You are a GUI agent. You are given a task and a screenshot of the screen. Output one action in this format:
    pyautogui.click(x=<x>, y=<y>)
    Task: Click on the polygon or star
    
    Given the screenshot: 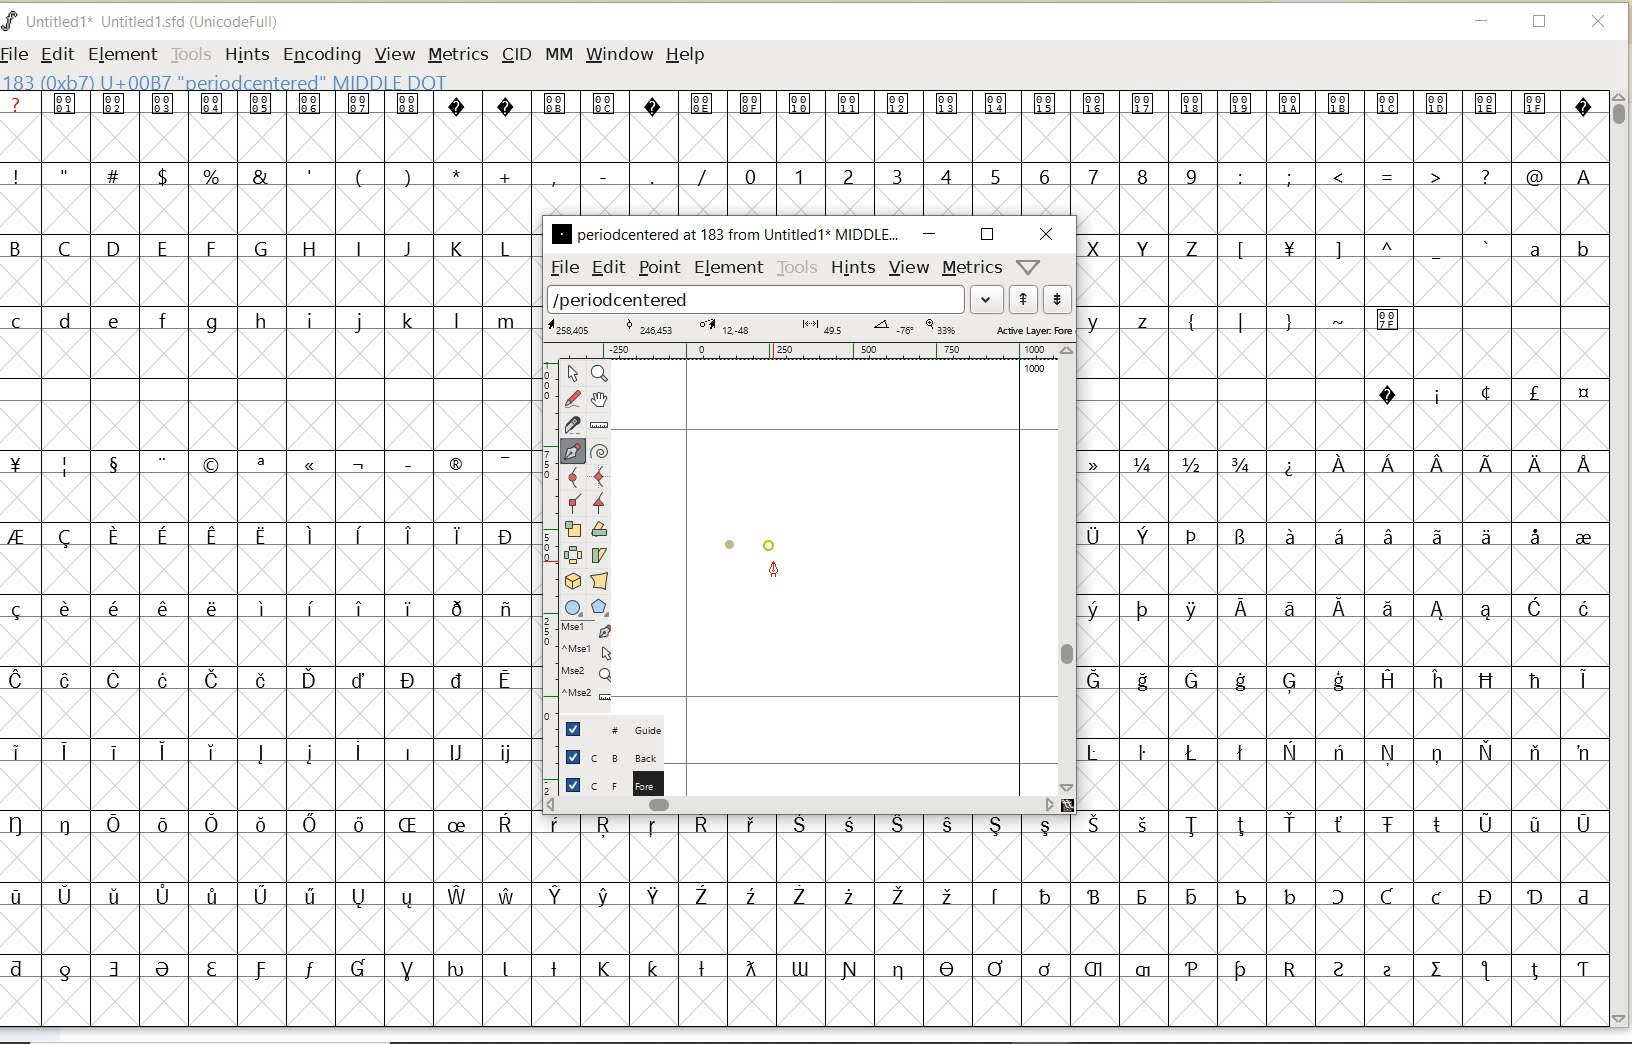 What is the action you would take?
    pyautogui.click(x=602, y=608)
    